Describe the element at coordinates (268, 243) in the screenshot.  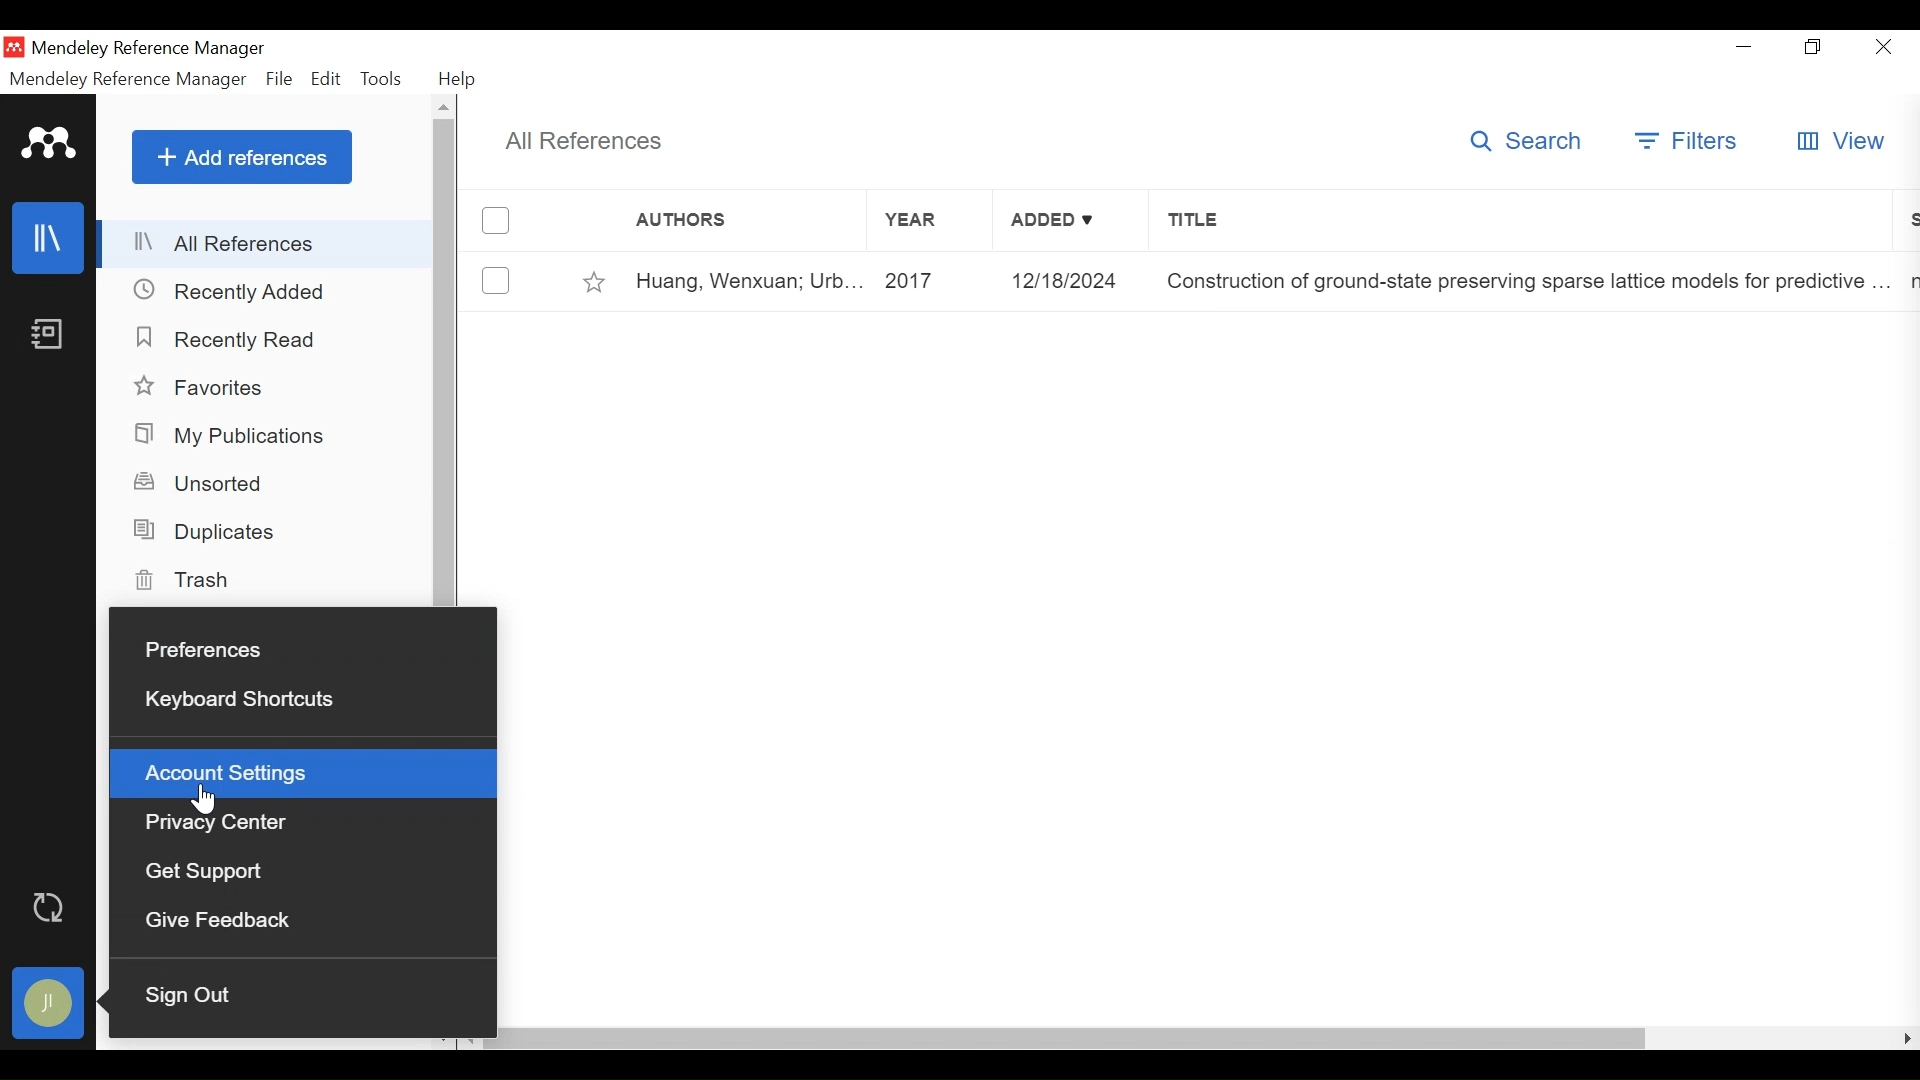
I see `All References` at that location.